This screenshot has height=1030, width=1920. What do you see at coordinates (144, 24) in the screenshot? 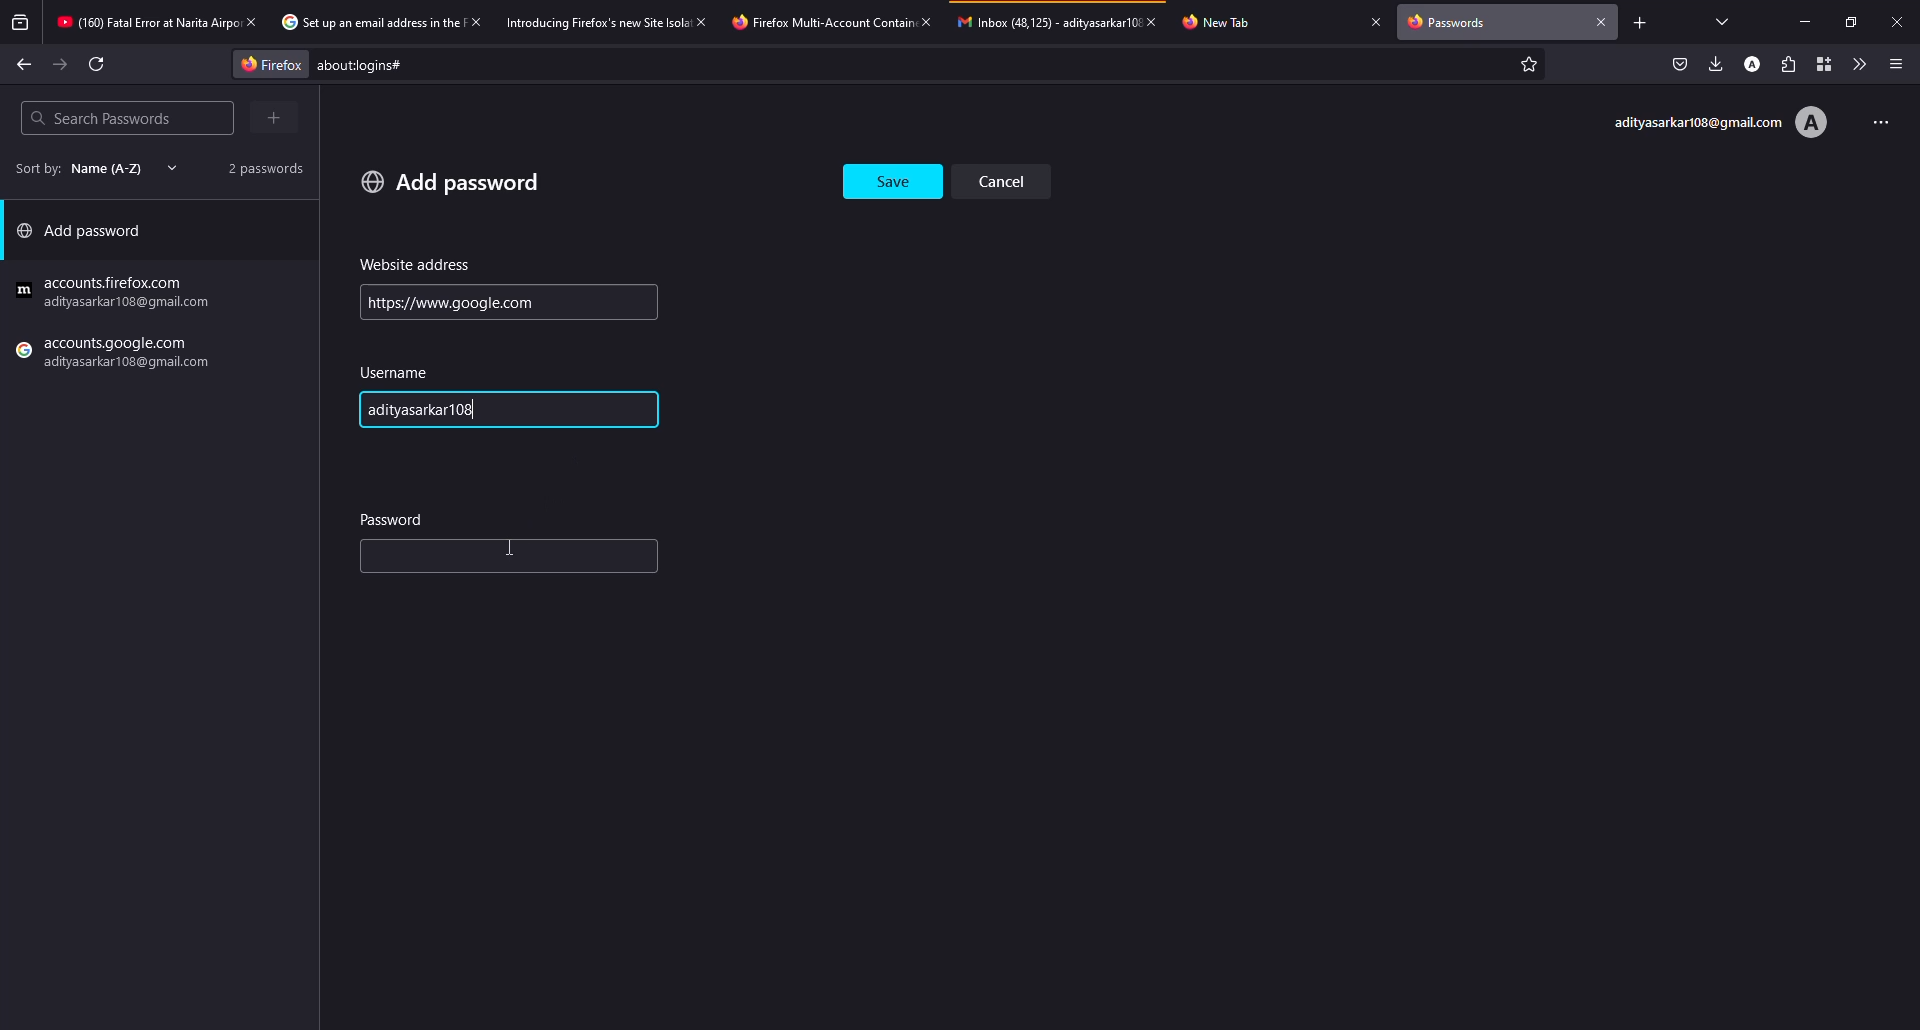
I see `tab` at bounding box center [144, 24].